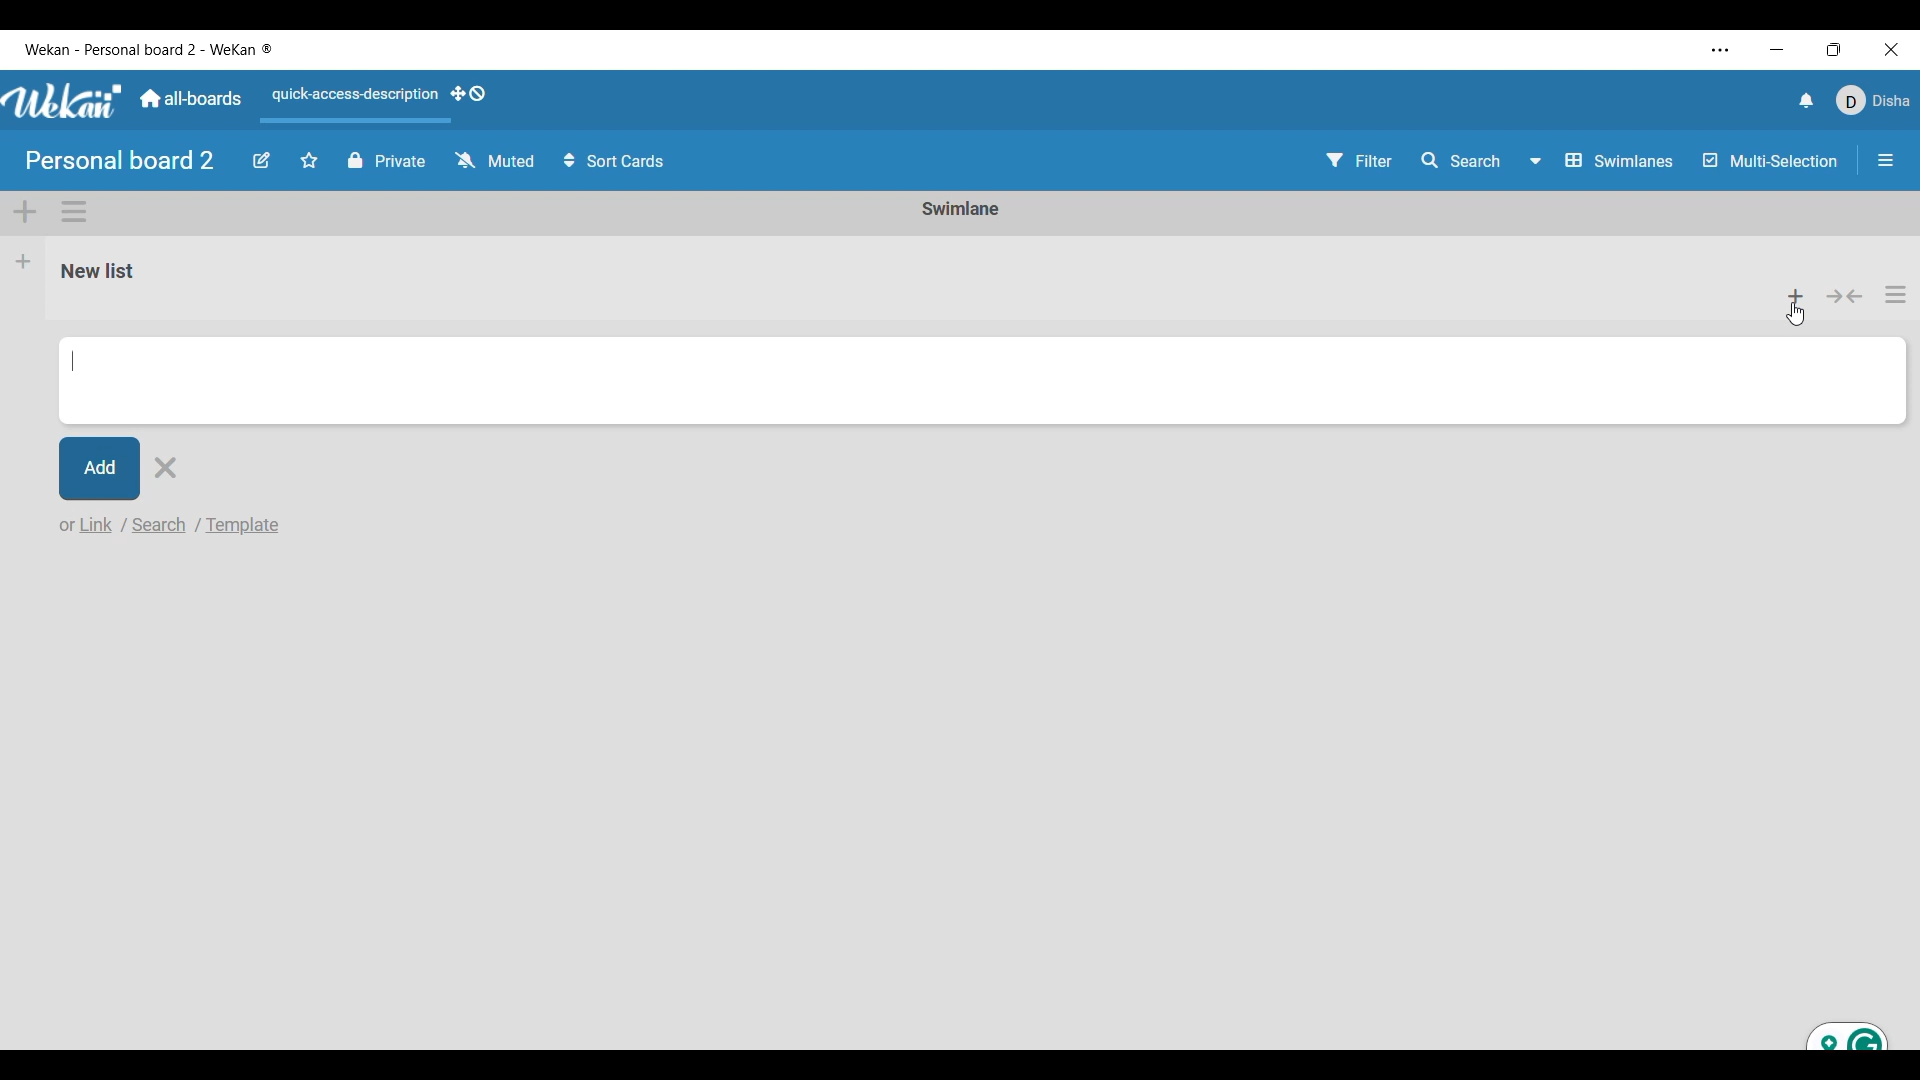  What do you see at coordinates (351, 103) in the screenshot?
I see `Quick access description` at bounding box center [351, 103].